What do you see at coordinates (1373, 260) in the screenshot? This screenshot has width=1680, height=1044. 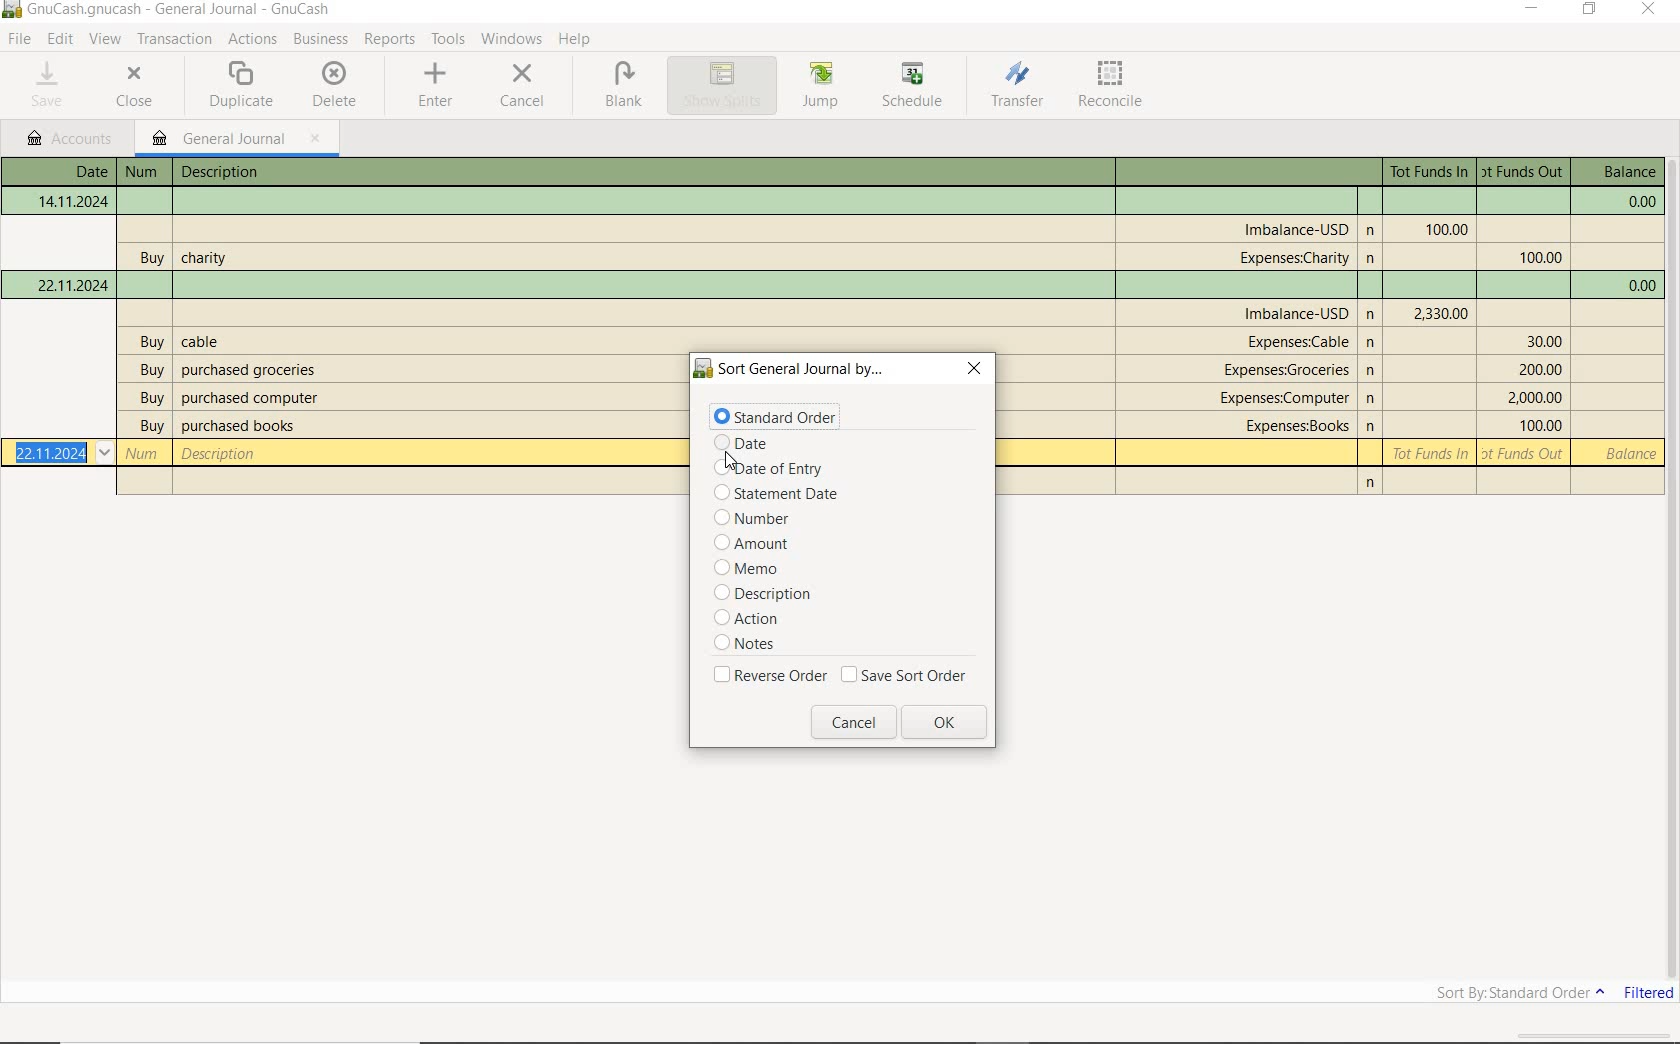 I see `n` at bounding box center [1373, 260].